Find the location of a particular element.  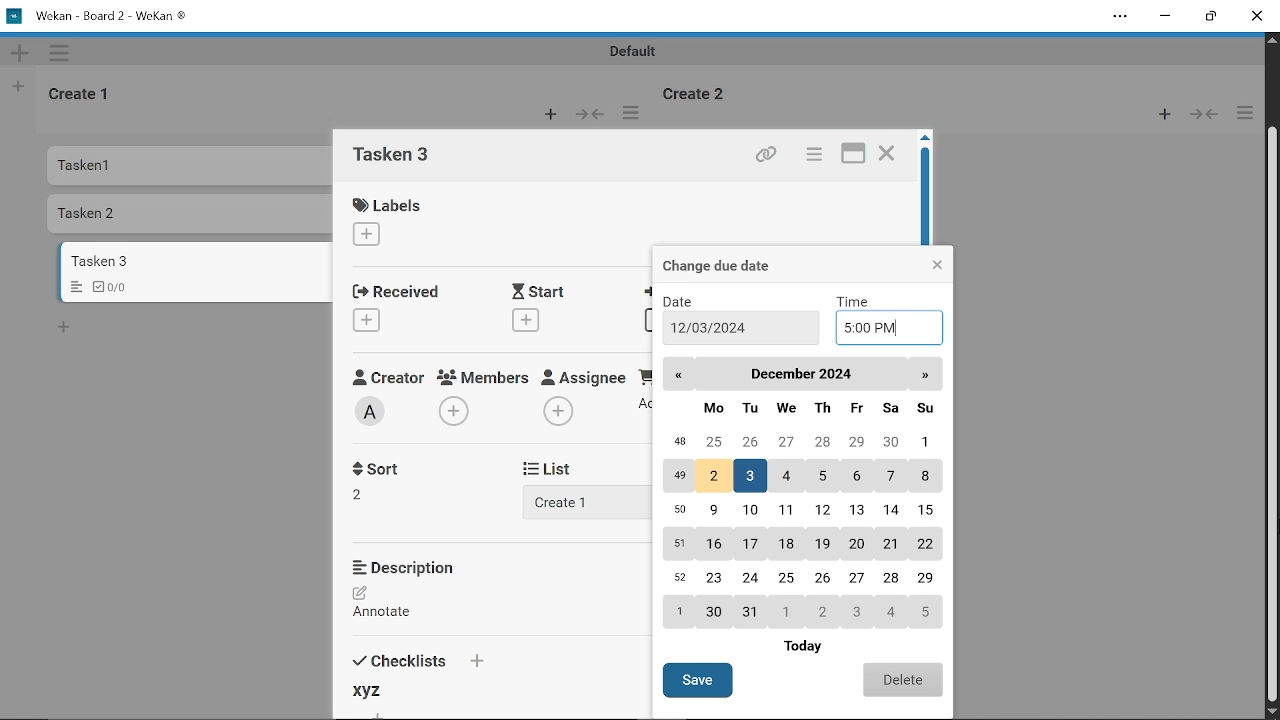

More is located at coordinates (635, 113).